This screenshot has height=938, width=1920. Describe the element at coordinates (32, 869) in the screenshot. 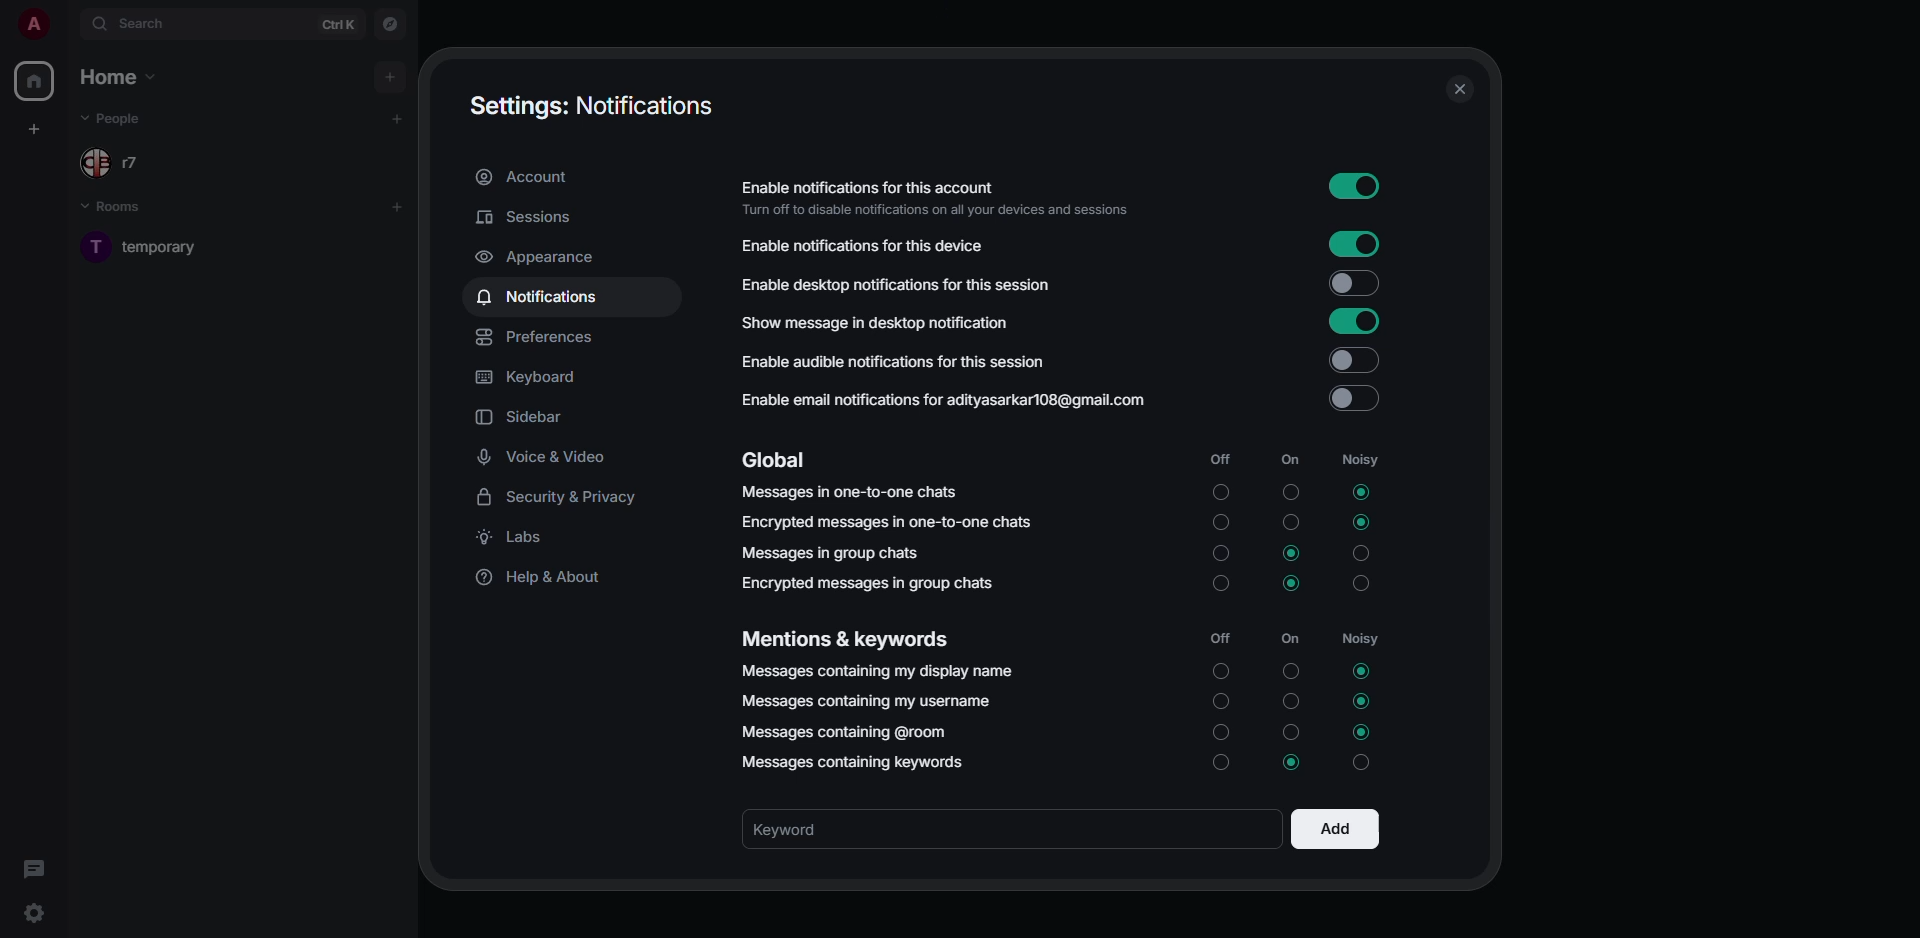

I see `threads` at that location.